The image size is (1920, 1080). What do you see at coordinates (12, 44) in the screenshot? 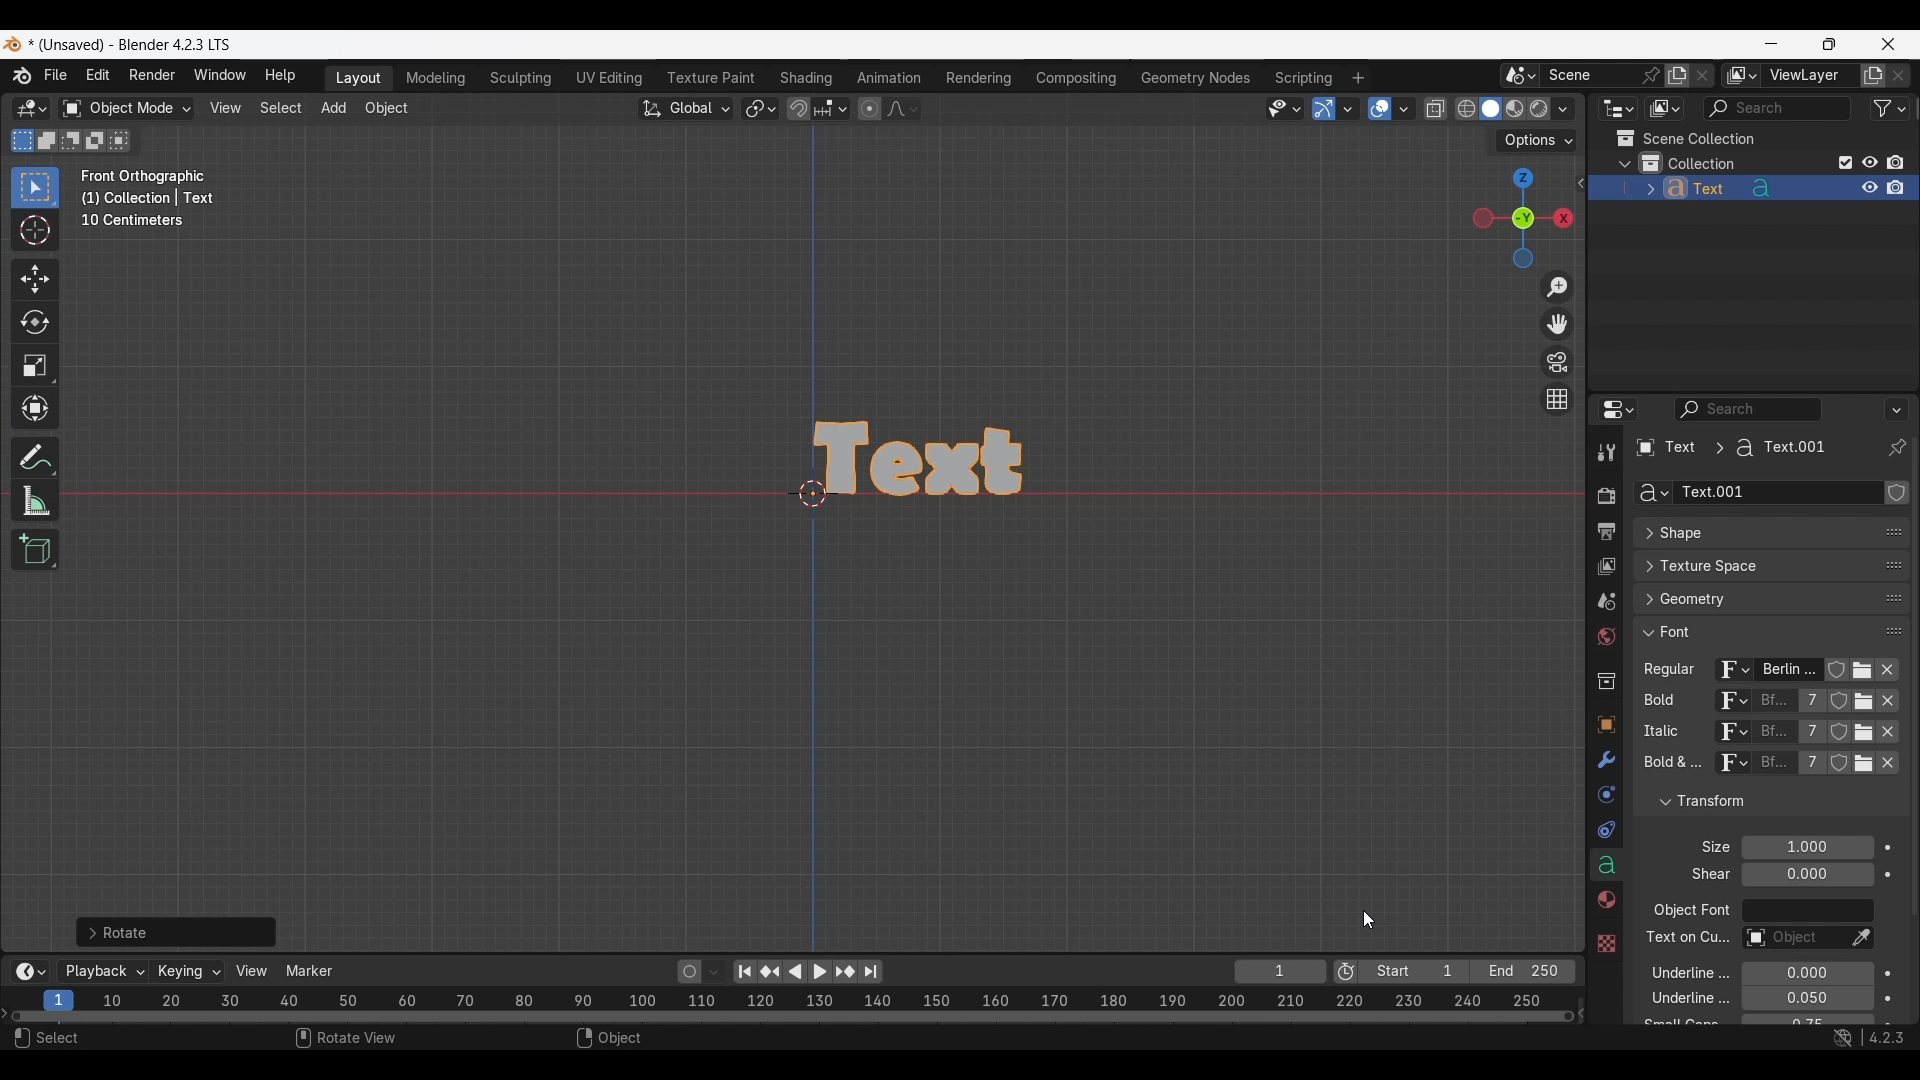
I see `Software logo` at bounding box center [12, 44].